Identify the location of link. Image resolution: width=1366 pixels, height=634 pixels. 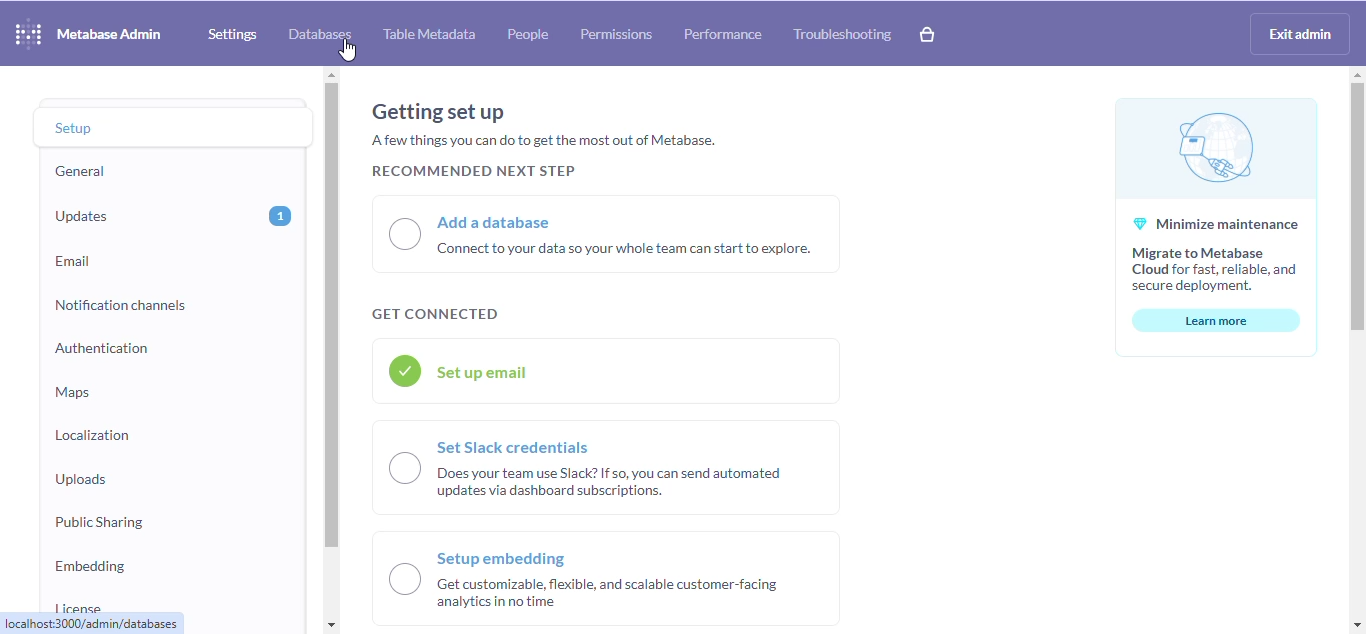
(92, 623).